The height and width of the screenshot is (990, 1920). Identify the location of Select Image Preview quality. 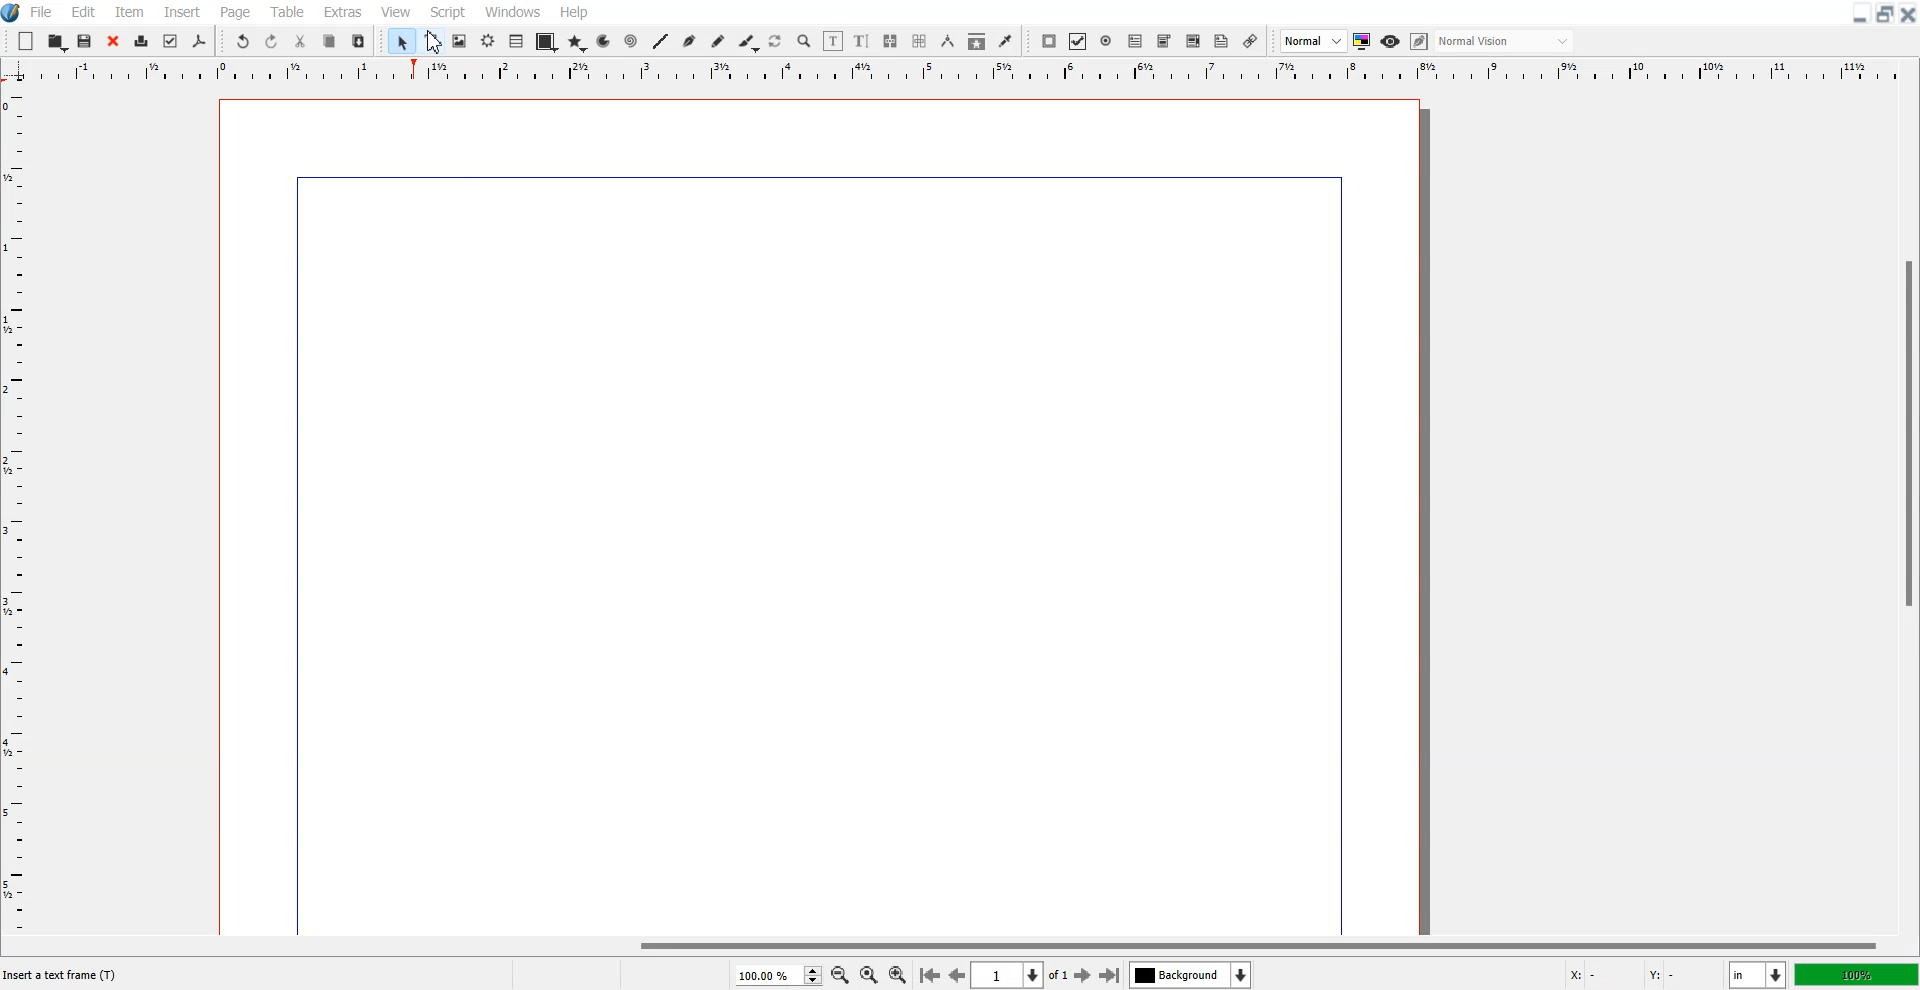
(1314, 41).